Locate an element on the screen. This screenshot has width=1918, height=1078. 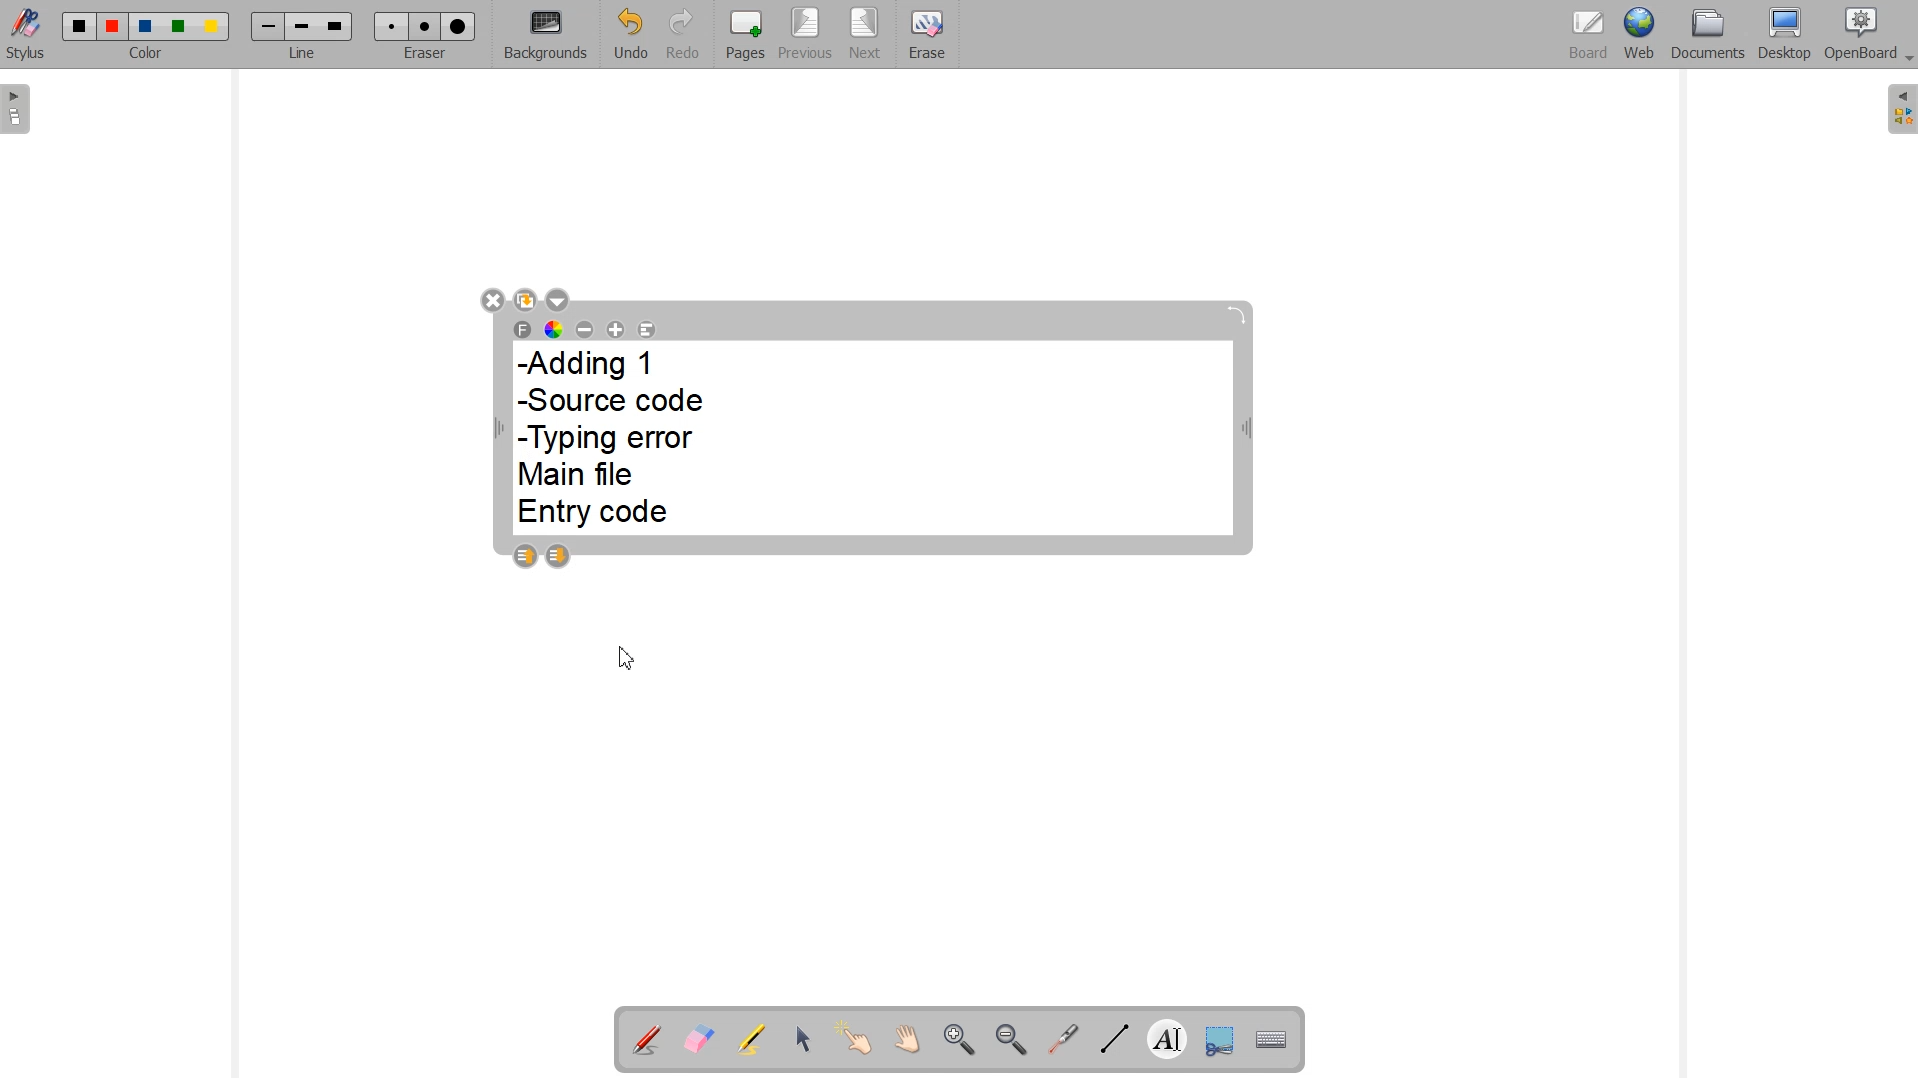
Small eraser is located at coordinates (392, 26).